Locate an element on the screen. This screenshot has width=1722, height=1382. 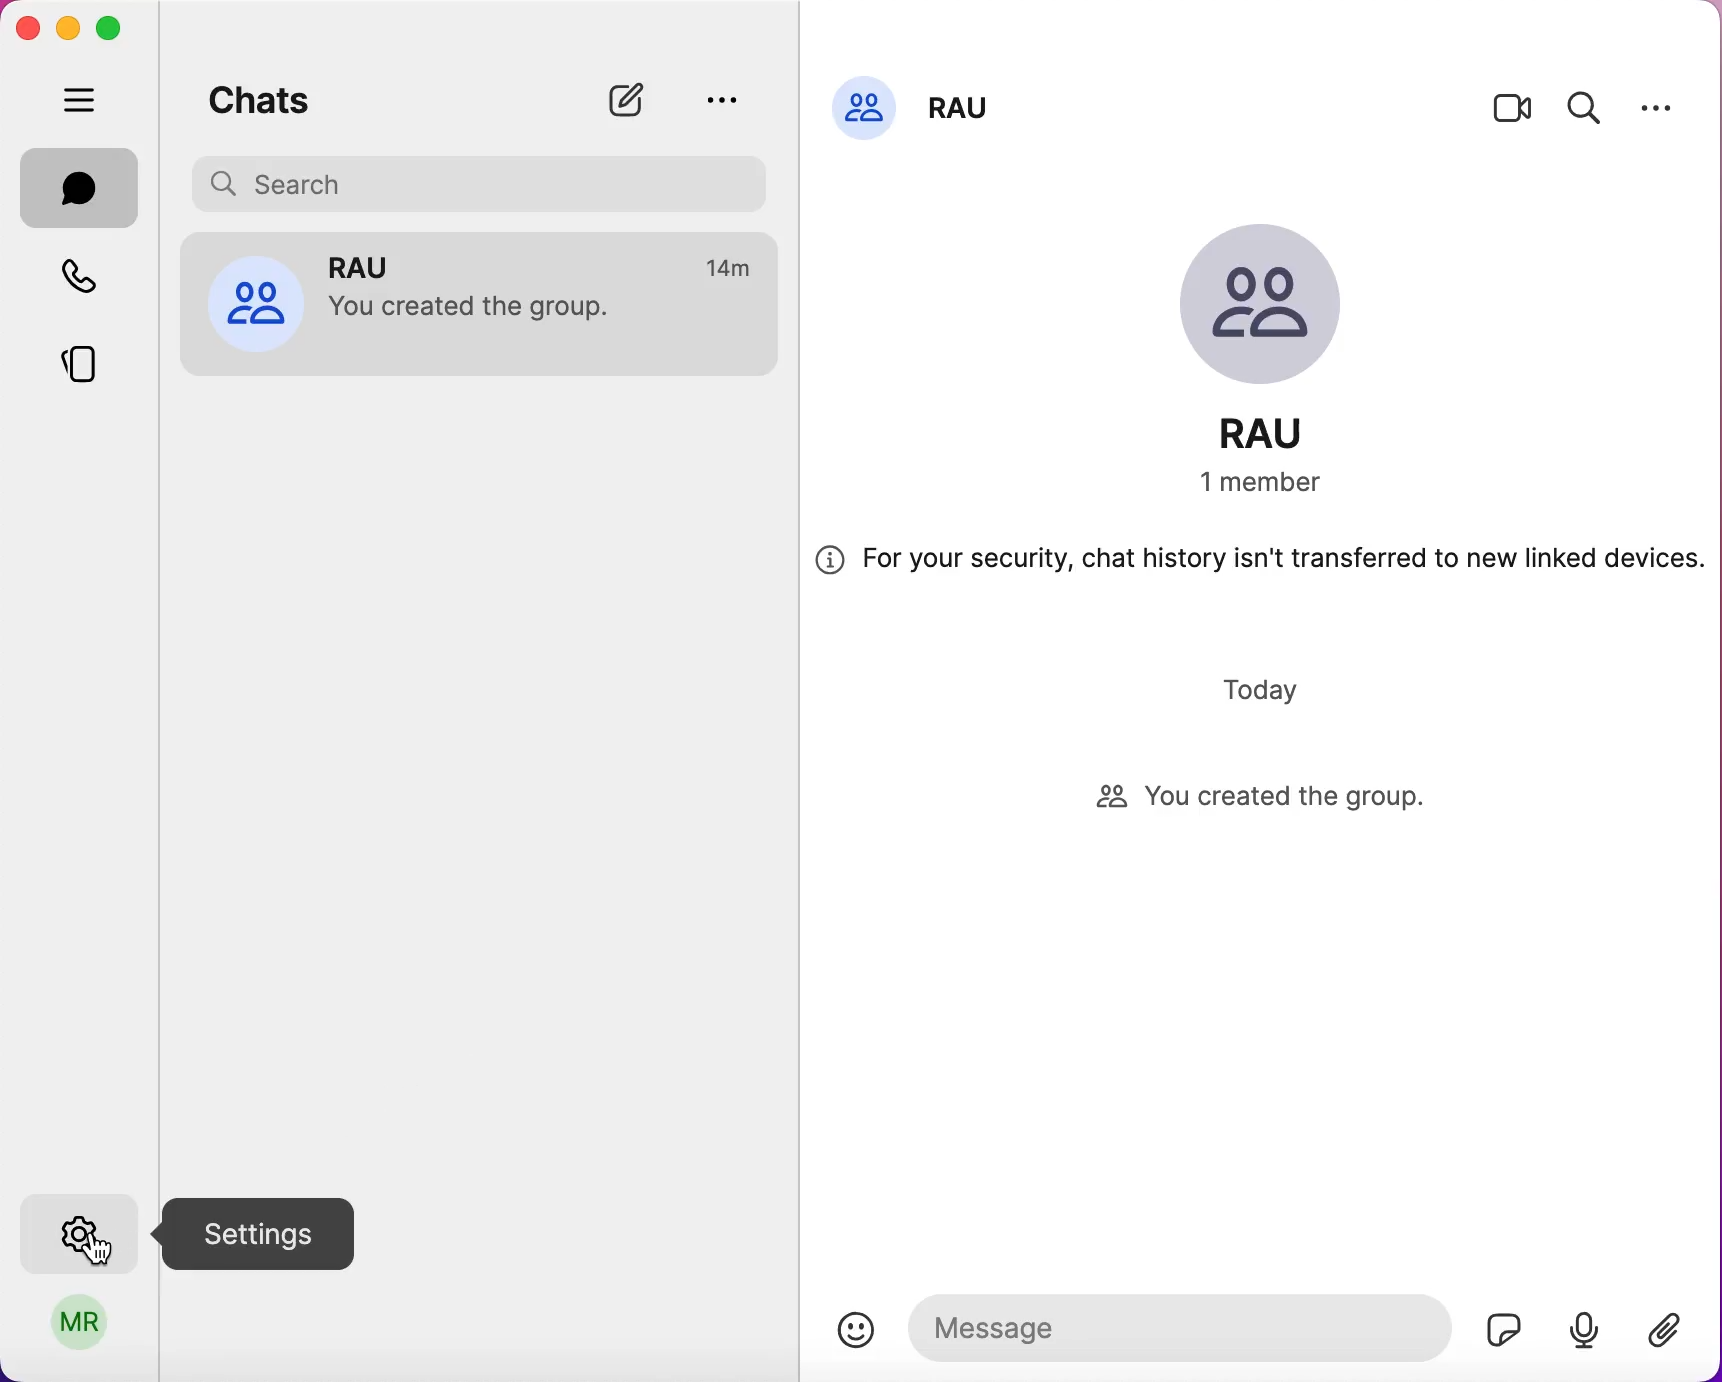
profile picture is located at coordinates (860, 111).